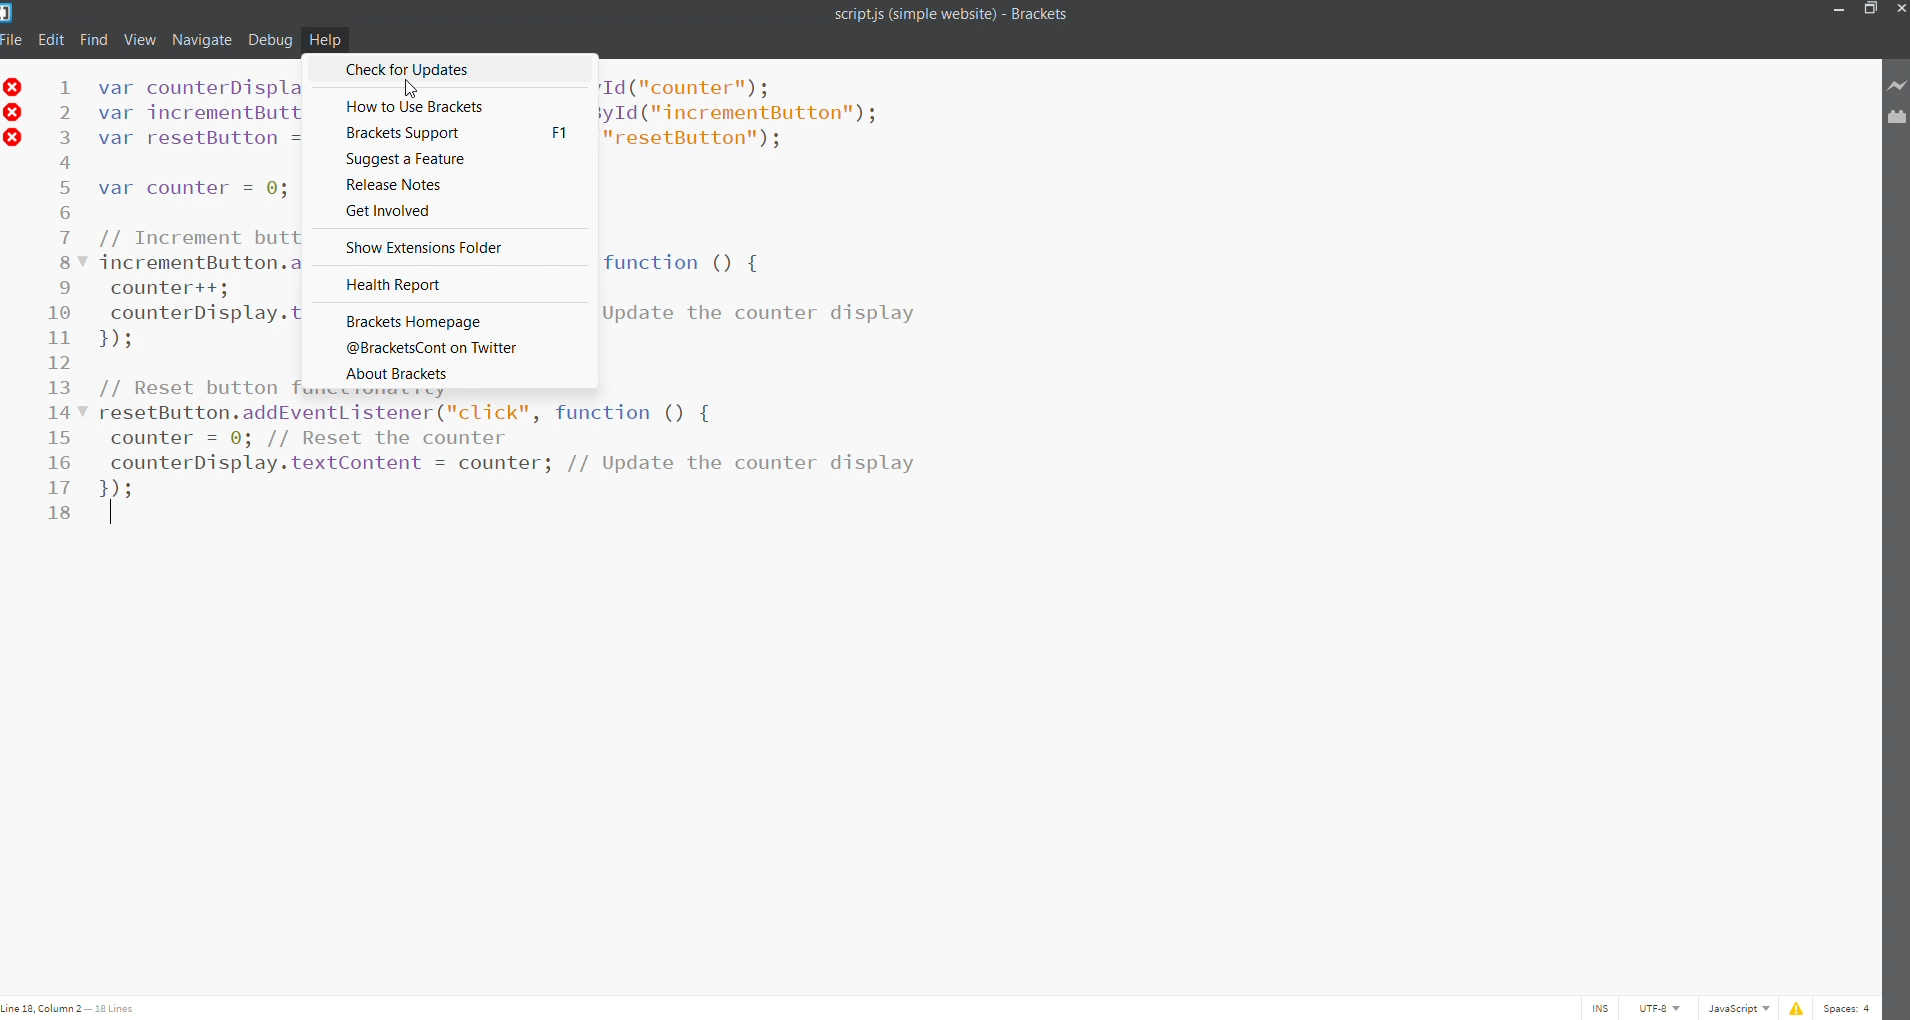 Image resolution: width=1910 pixels, height=1020 pixels. What do you see at coordinates (441, 319) in the screenshot?
I see `homepage` at bounding box center [441, 319].